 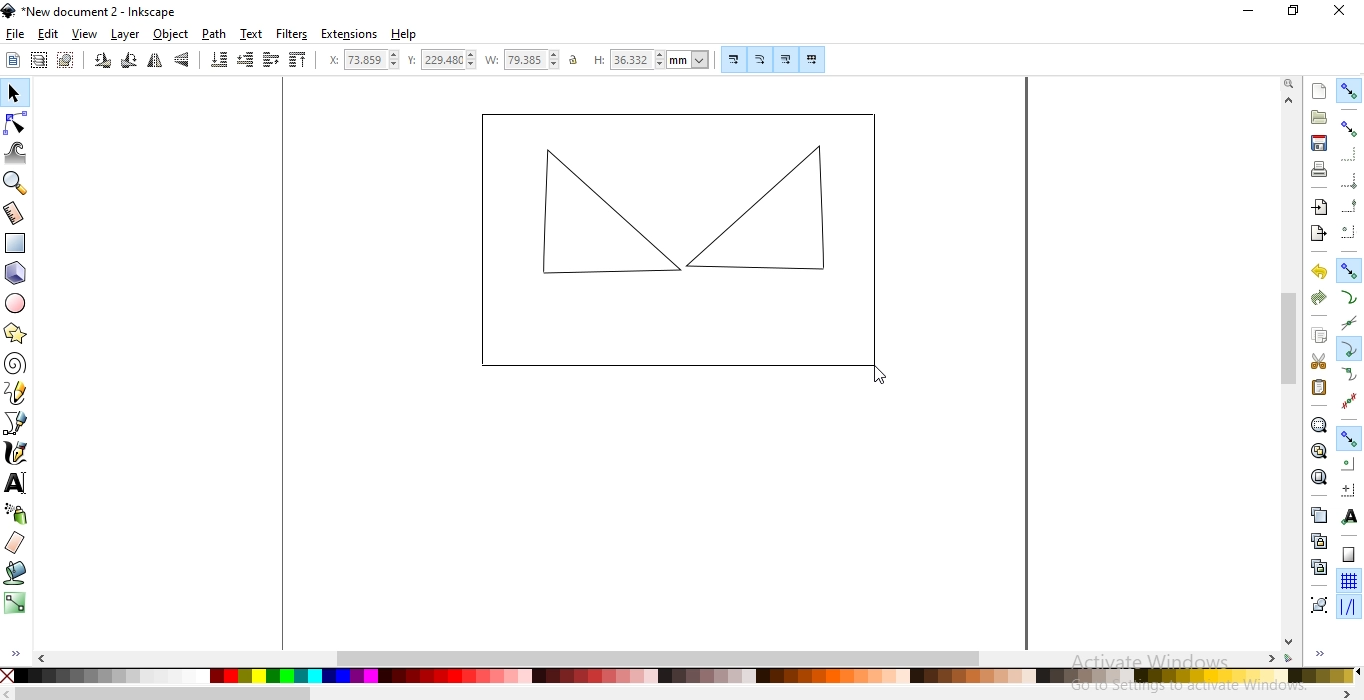 I want to click on draw calligraphic or brush strokes, so click(x=16, y=453).